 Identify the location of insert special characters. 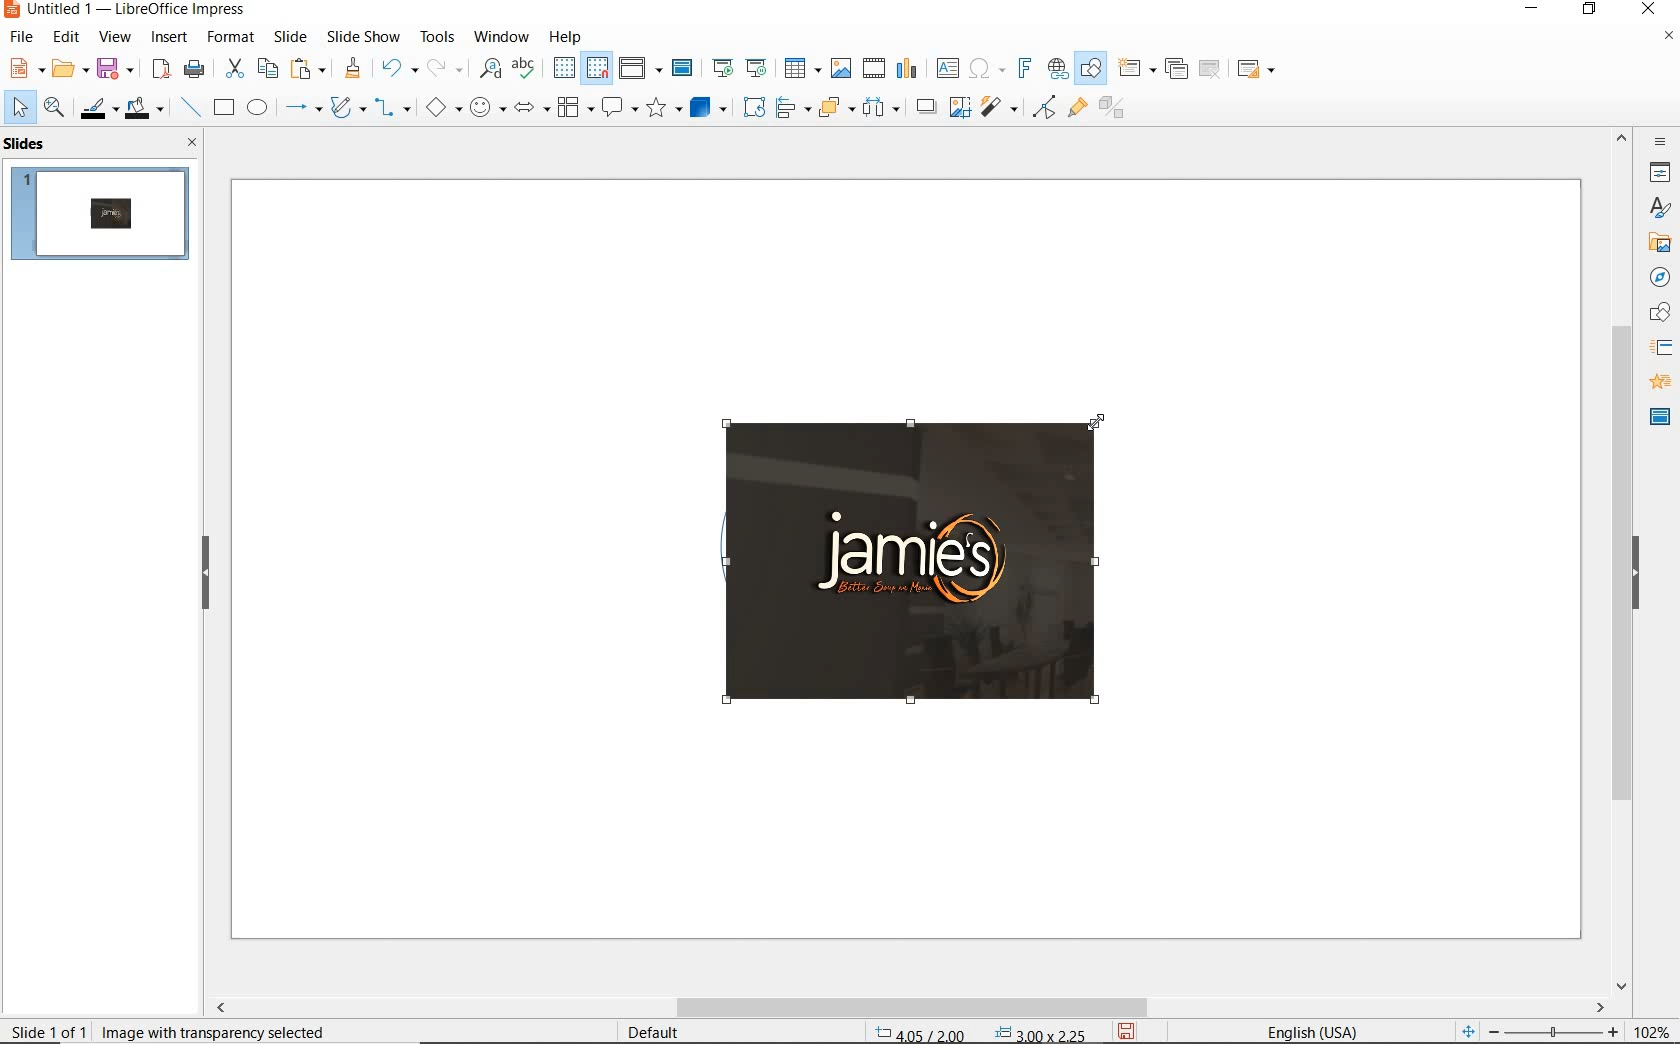
(983, 66).